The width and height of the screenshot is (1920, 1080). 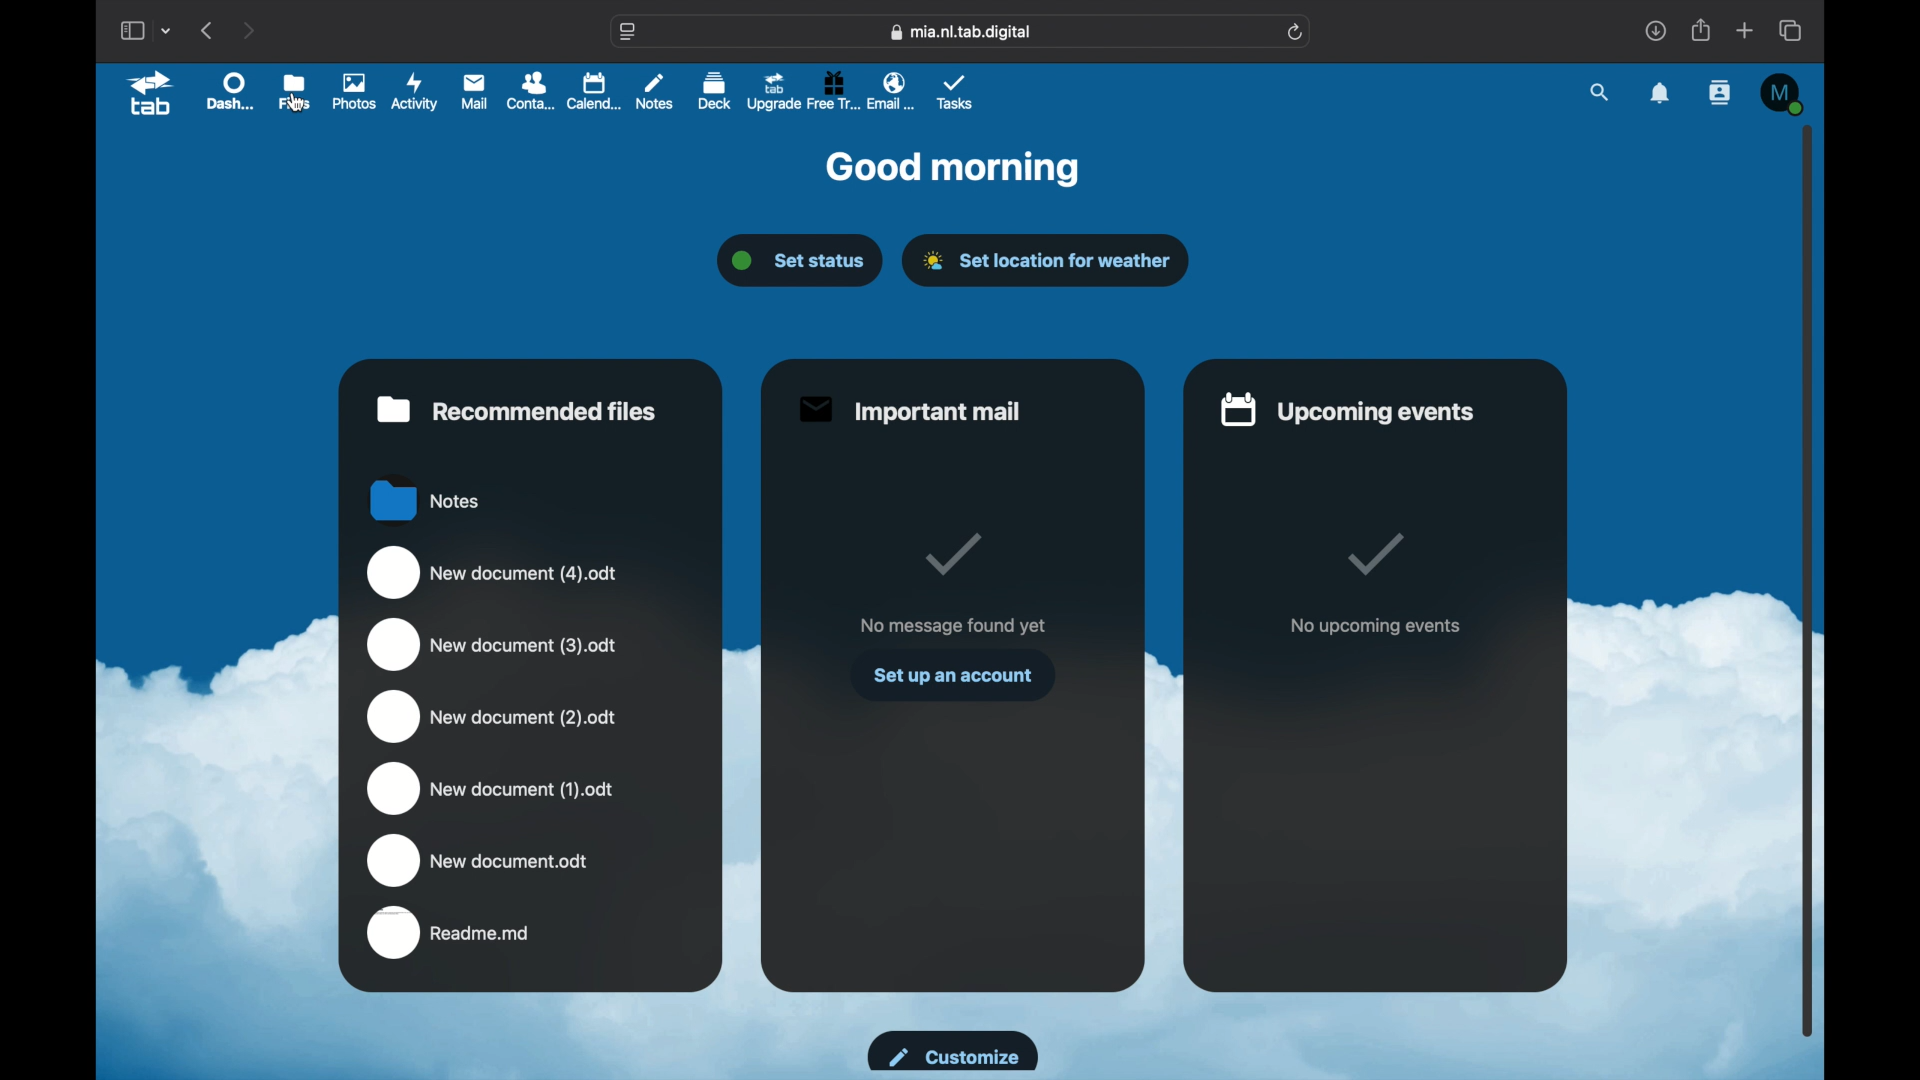 I want to click on photos, so click(x=354, y=93).